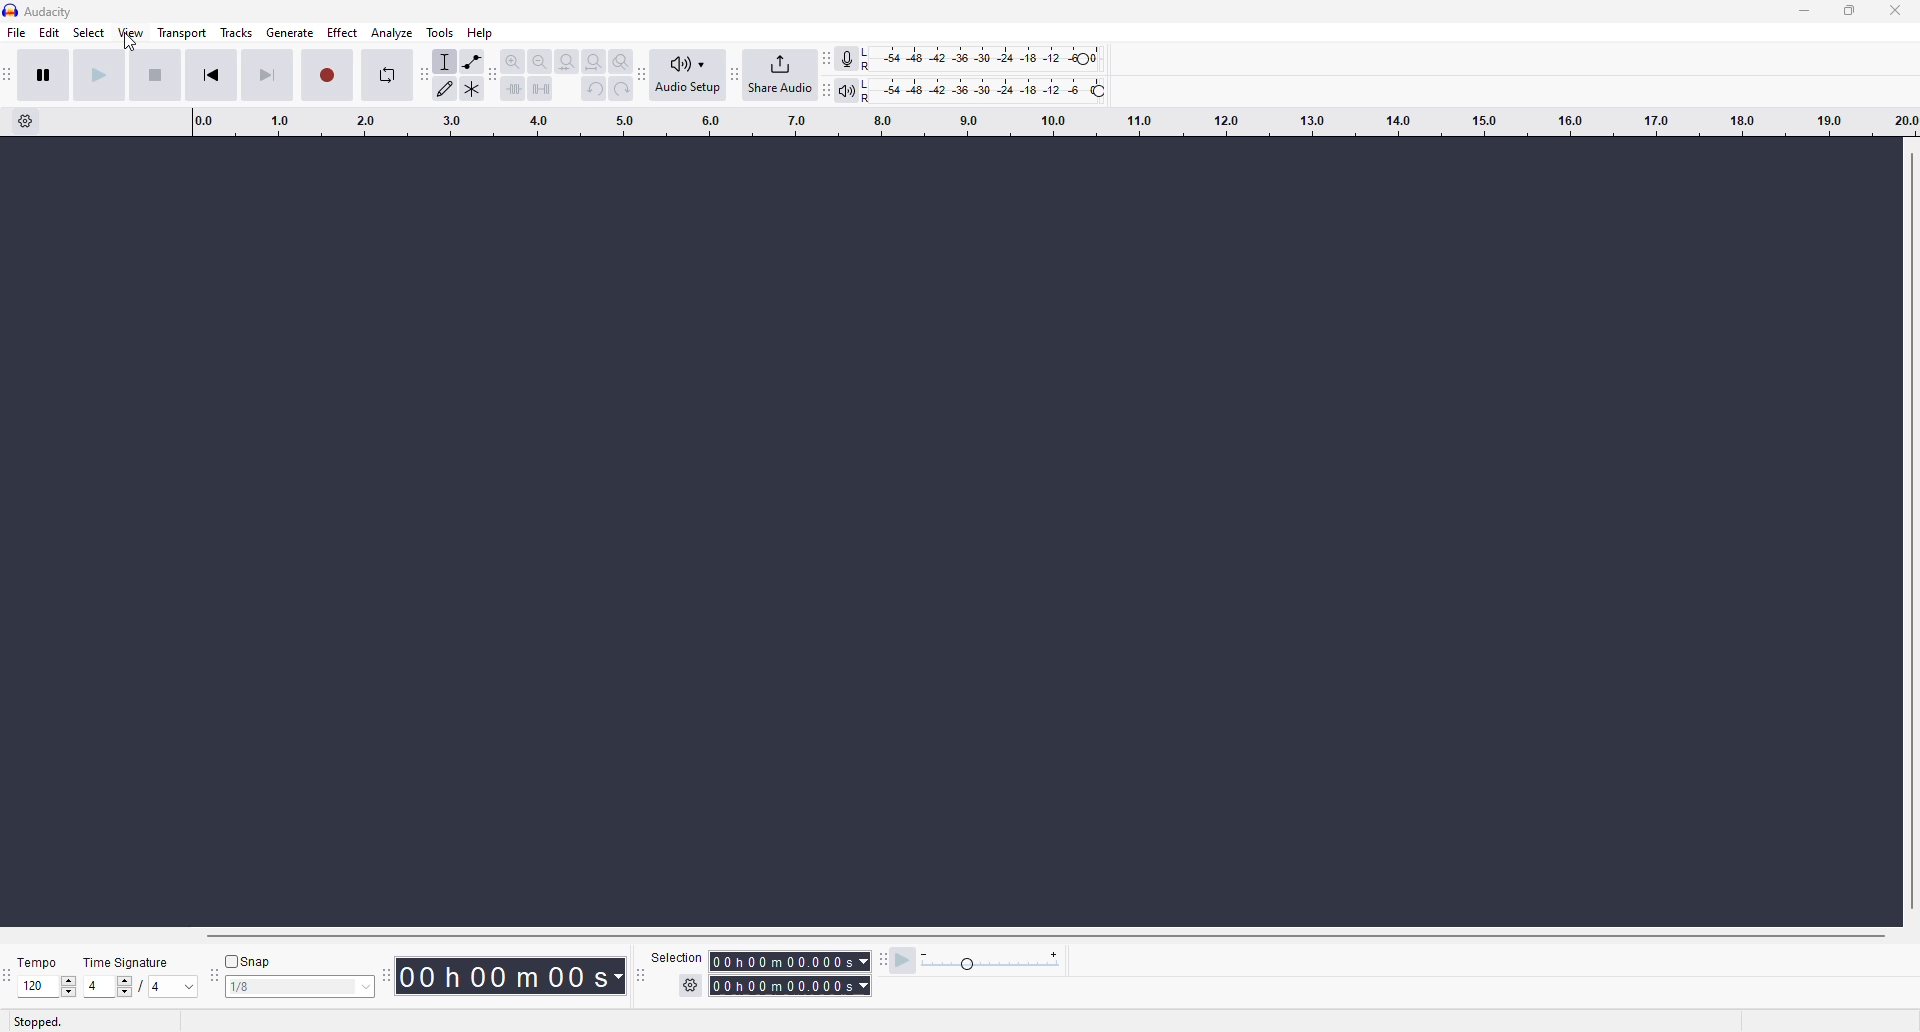  Describe the element at coordinates (290, 34) in the screenshot. I see `generate` at that location.